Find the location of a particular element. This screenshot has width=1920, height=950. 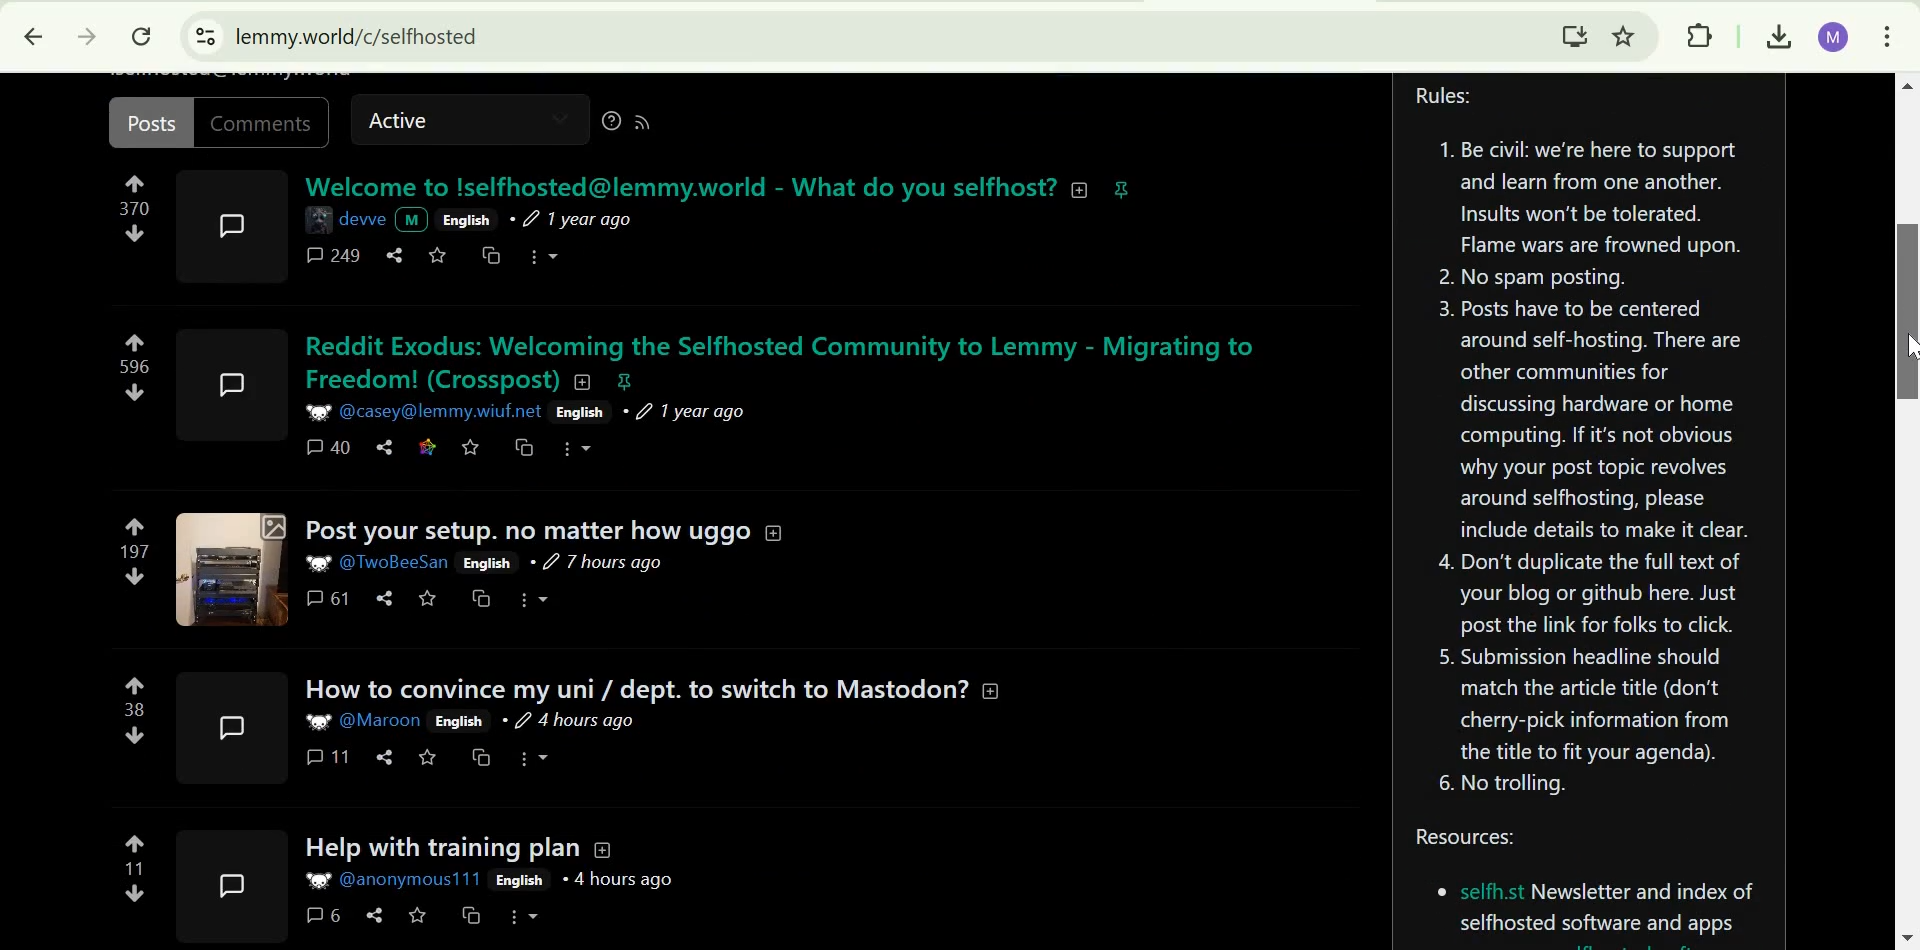

downvote is located at coordinates (133, 394).